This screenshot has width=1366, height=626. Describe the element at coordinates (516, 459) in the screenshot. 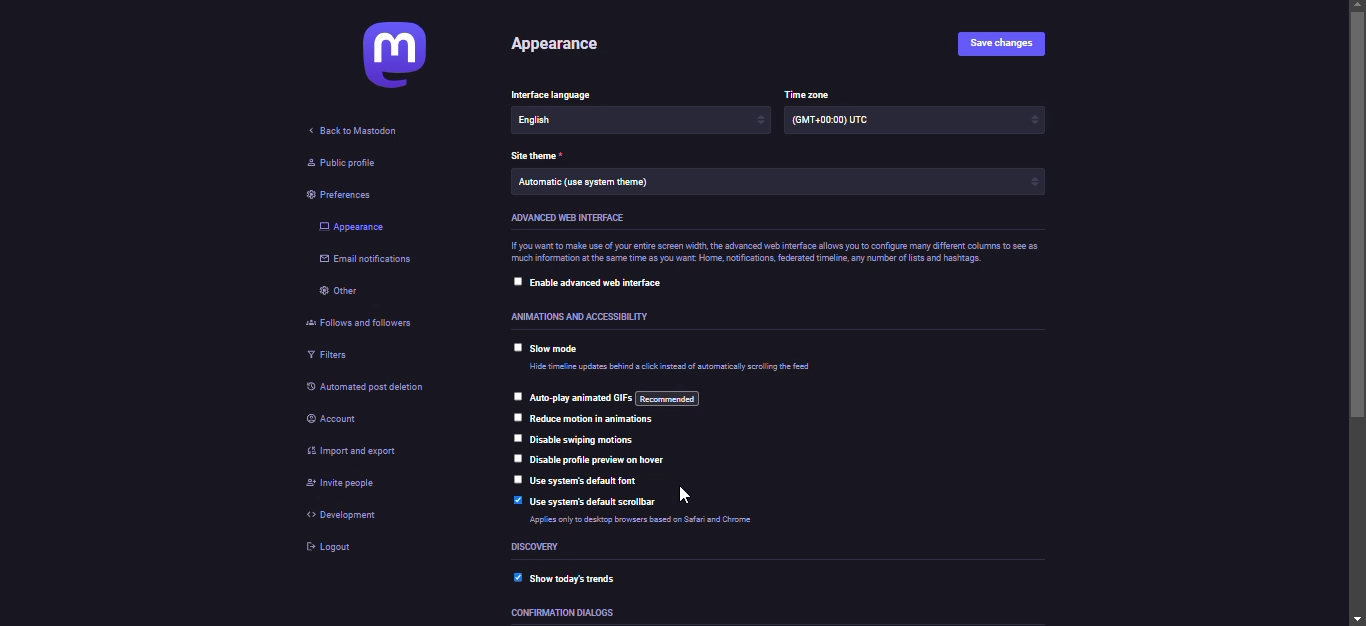

I see `click to select` at that location.